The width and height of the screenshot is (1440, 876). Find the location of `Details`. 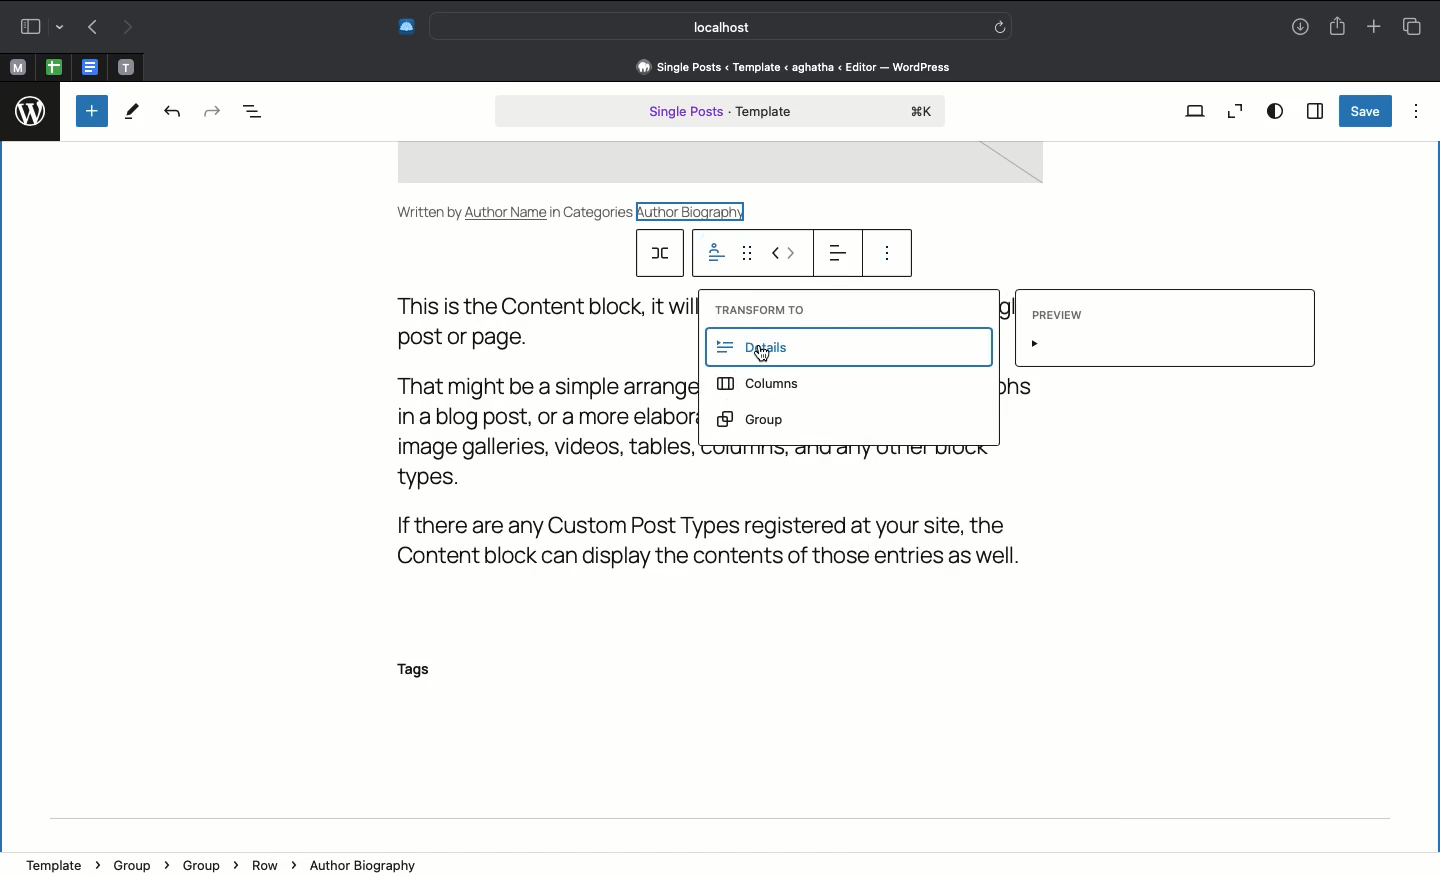

Details is located at coordinates (715, 255).